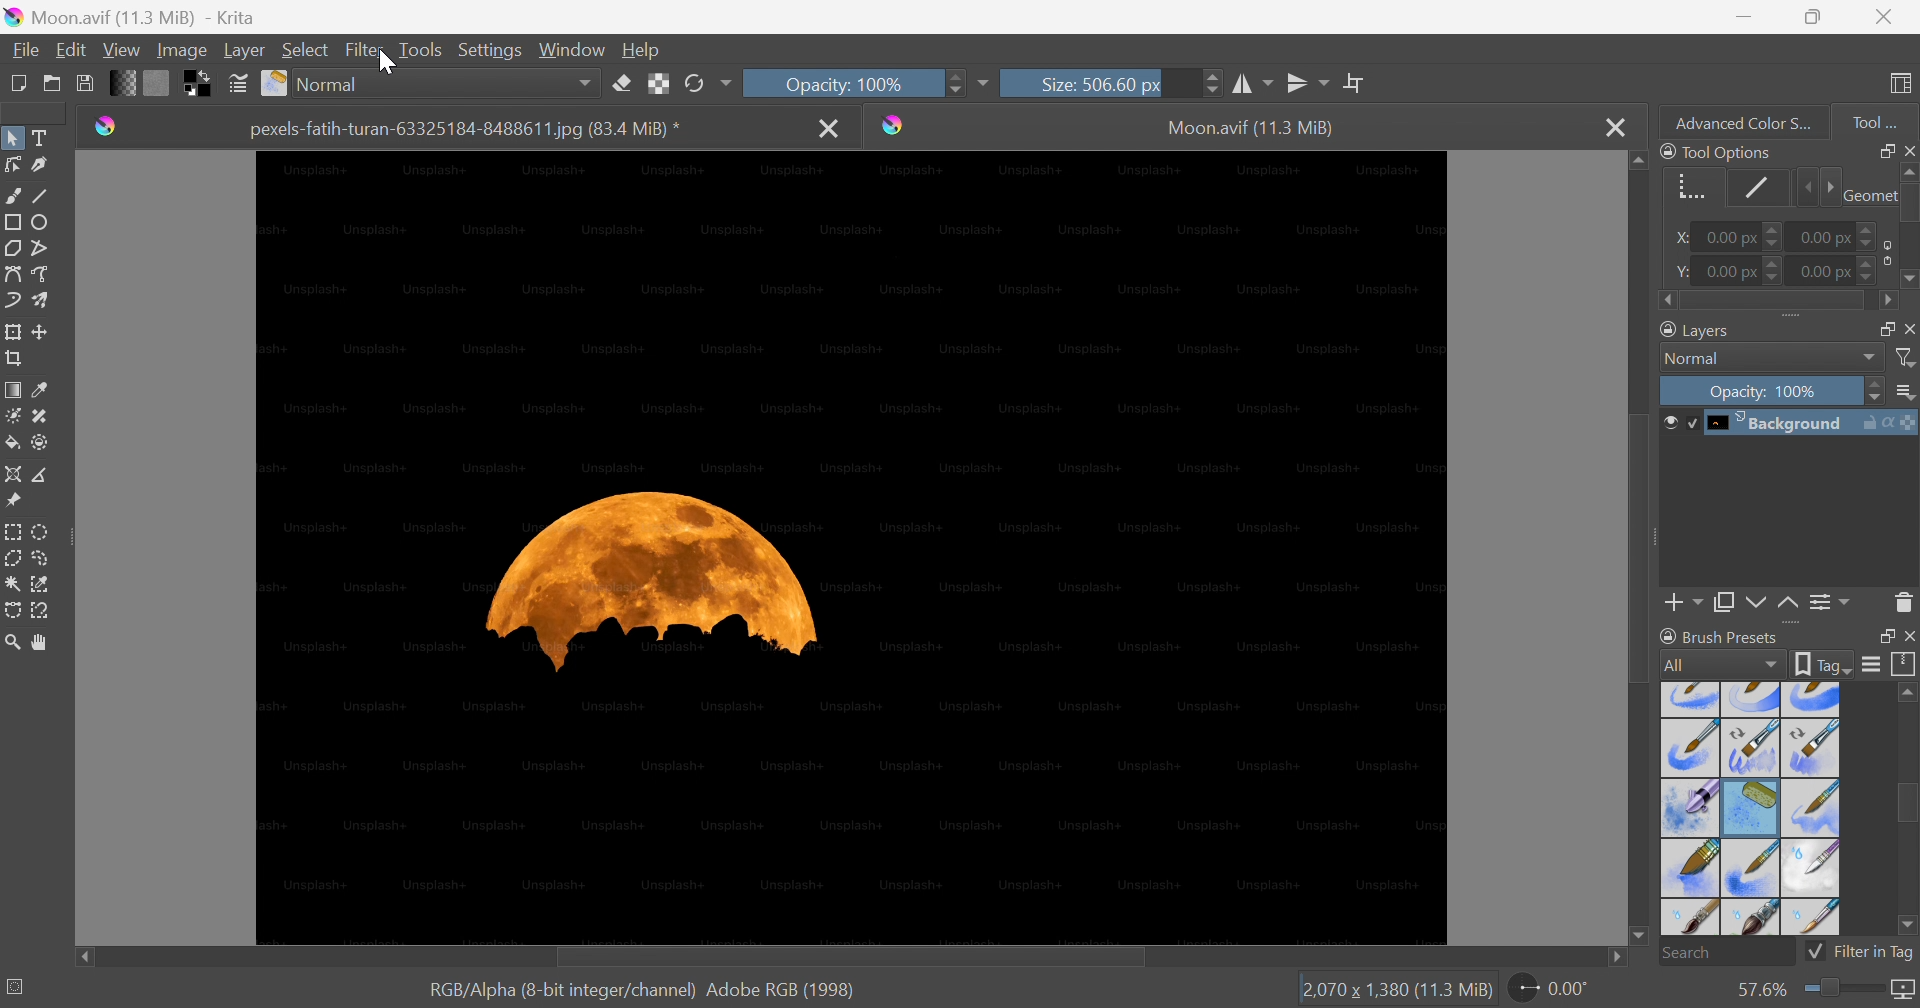 Image resolution: width=1920 pixels, height=1008 pixels. I want to click on 57.6%, so click(1758, 990).